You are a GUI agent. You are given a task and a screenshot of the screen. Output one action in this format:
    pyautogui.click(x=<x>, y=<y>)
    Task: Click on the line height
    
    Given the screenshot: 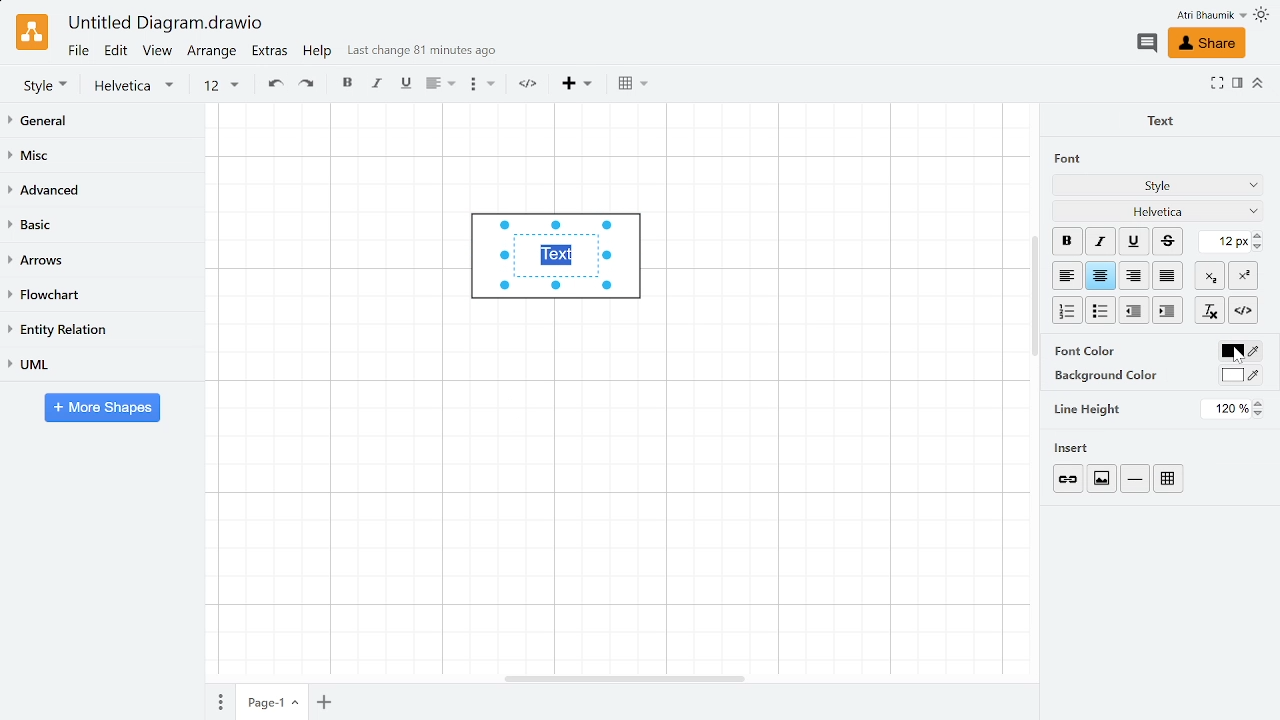 What is the action you would take?
    pyautogui.click(x=1088, y=408)
    